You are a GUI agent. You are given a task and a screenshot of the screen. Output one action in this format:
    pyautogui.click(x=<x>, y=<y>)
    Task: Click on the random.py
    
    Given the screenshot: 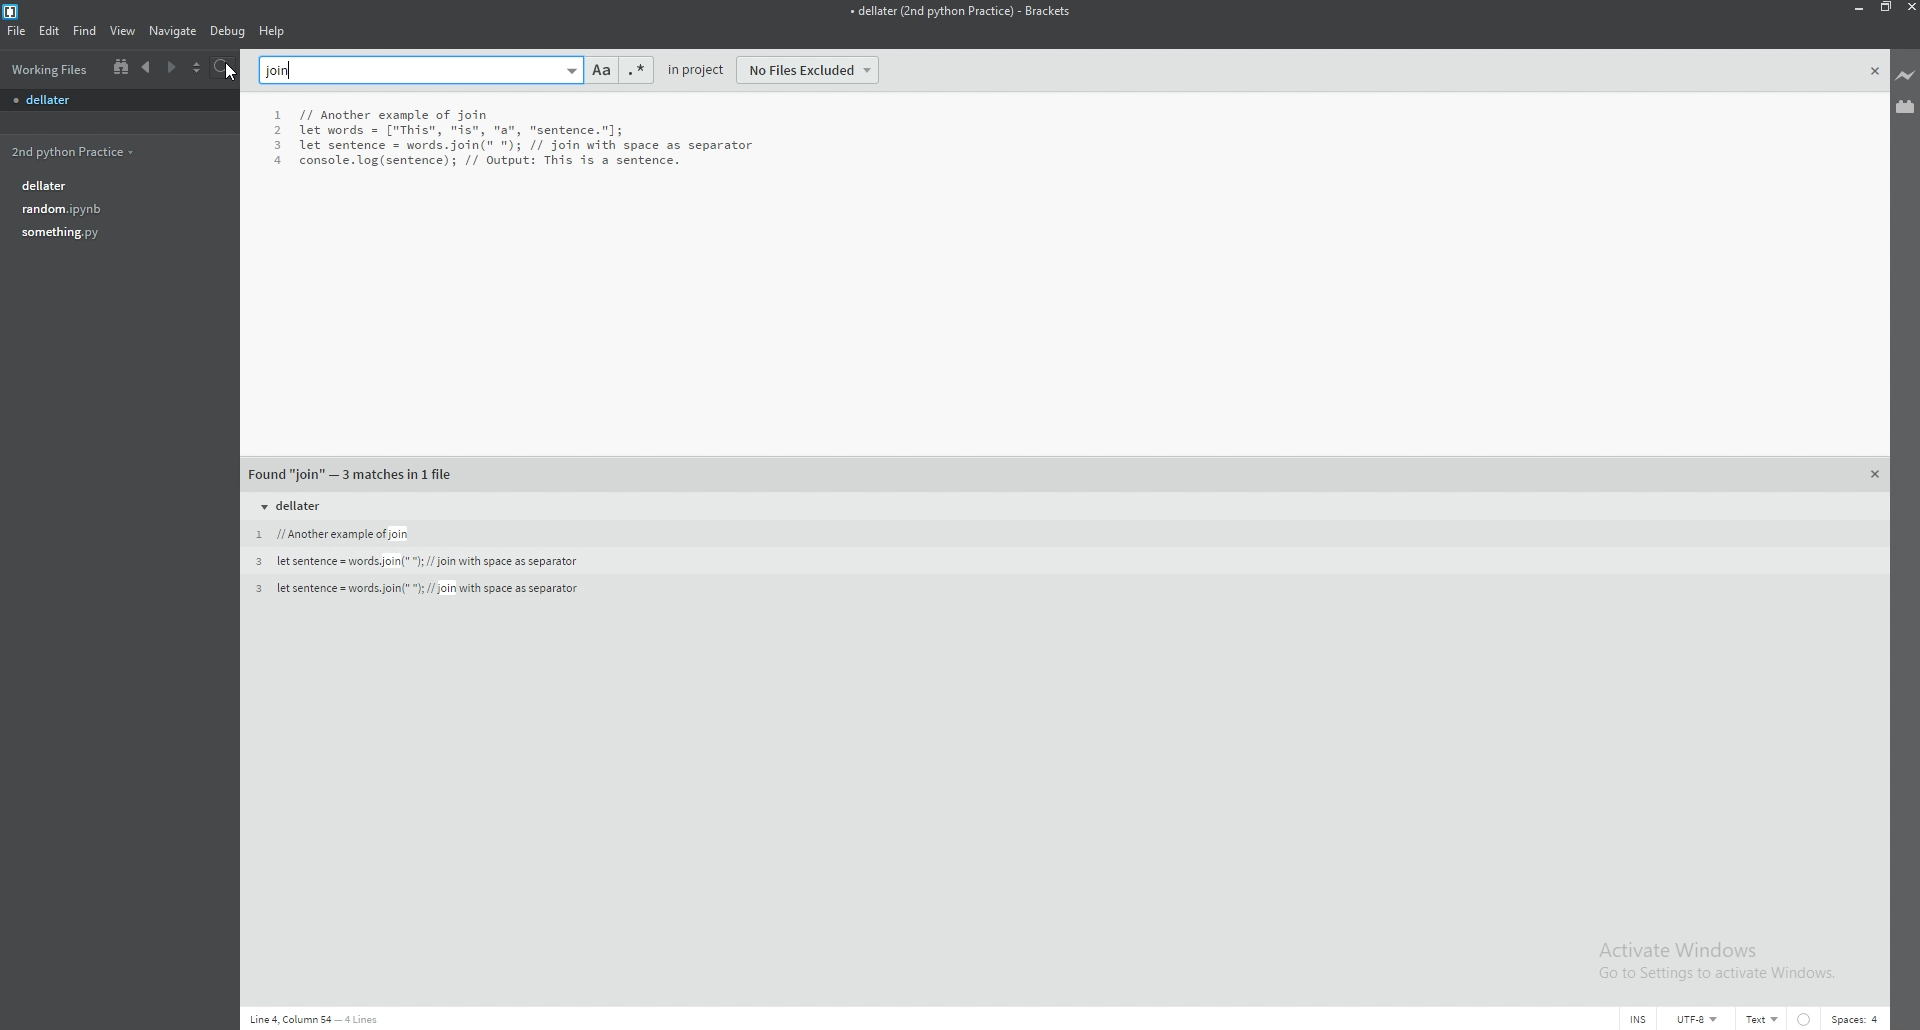 What is the action you would take?
    pyautogui.click(x=114, y=211)
    